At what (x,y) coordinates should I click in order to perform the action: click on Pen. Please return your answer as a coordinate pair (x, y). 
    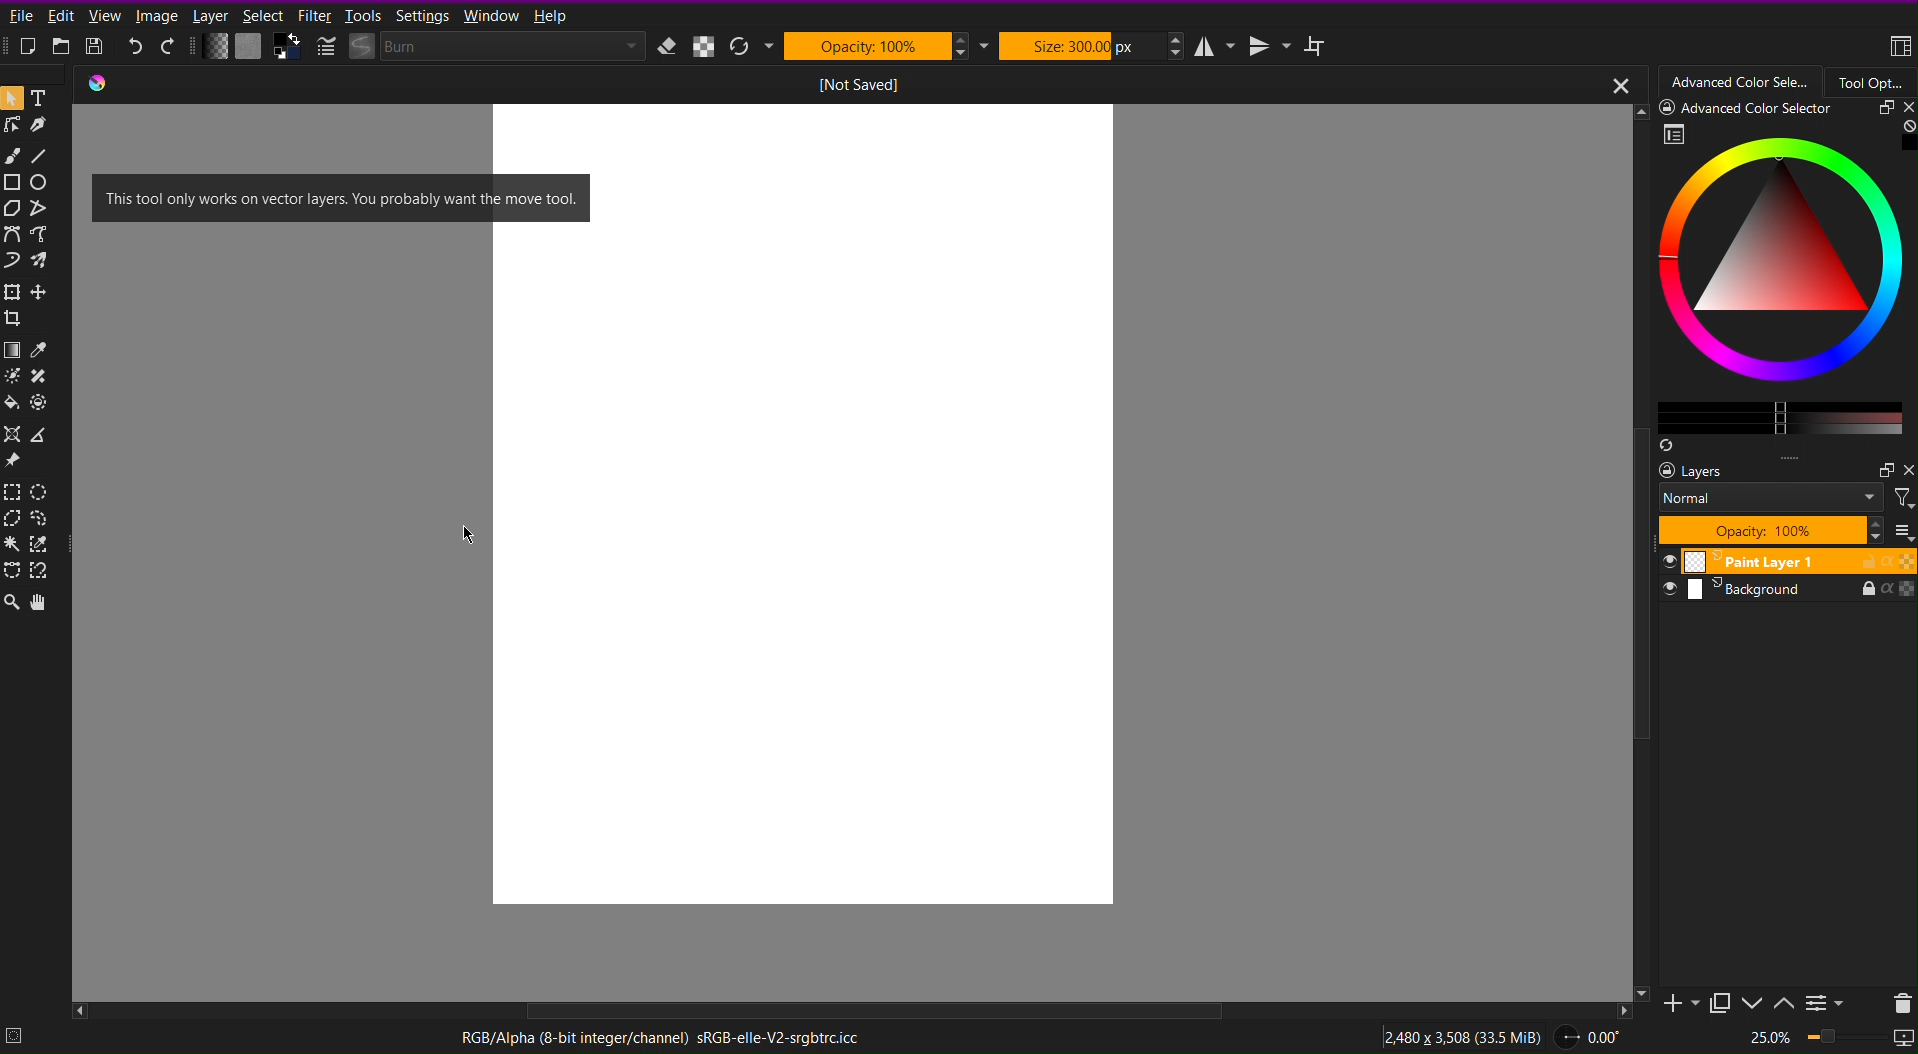
    Looking at the image, I should click on (42, 128).